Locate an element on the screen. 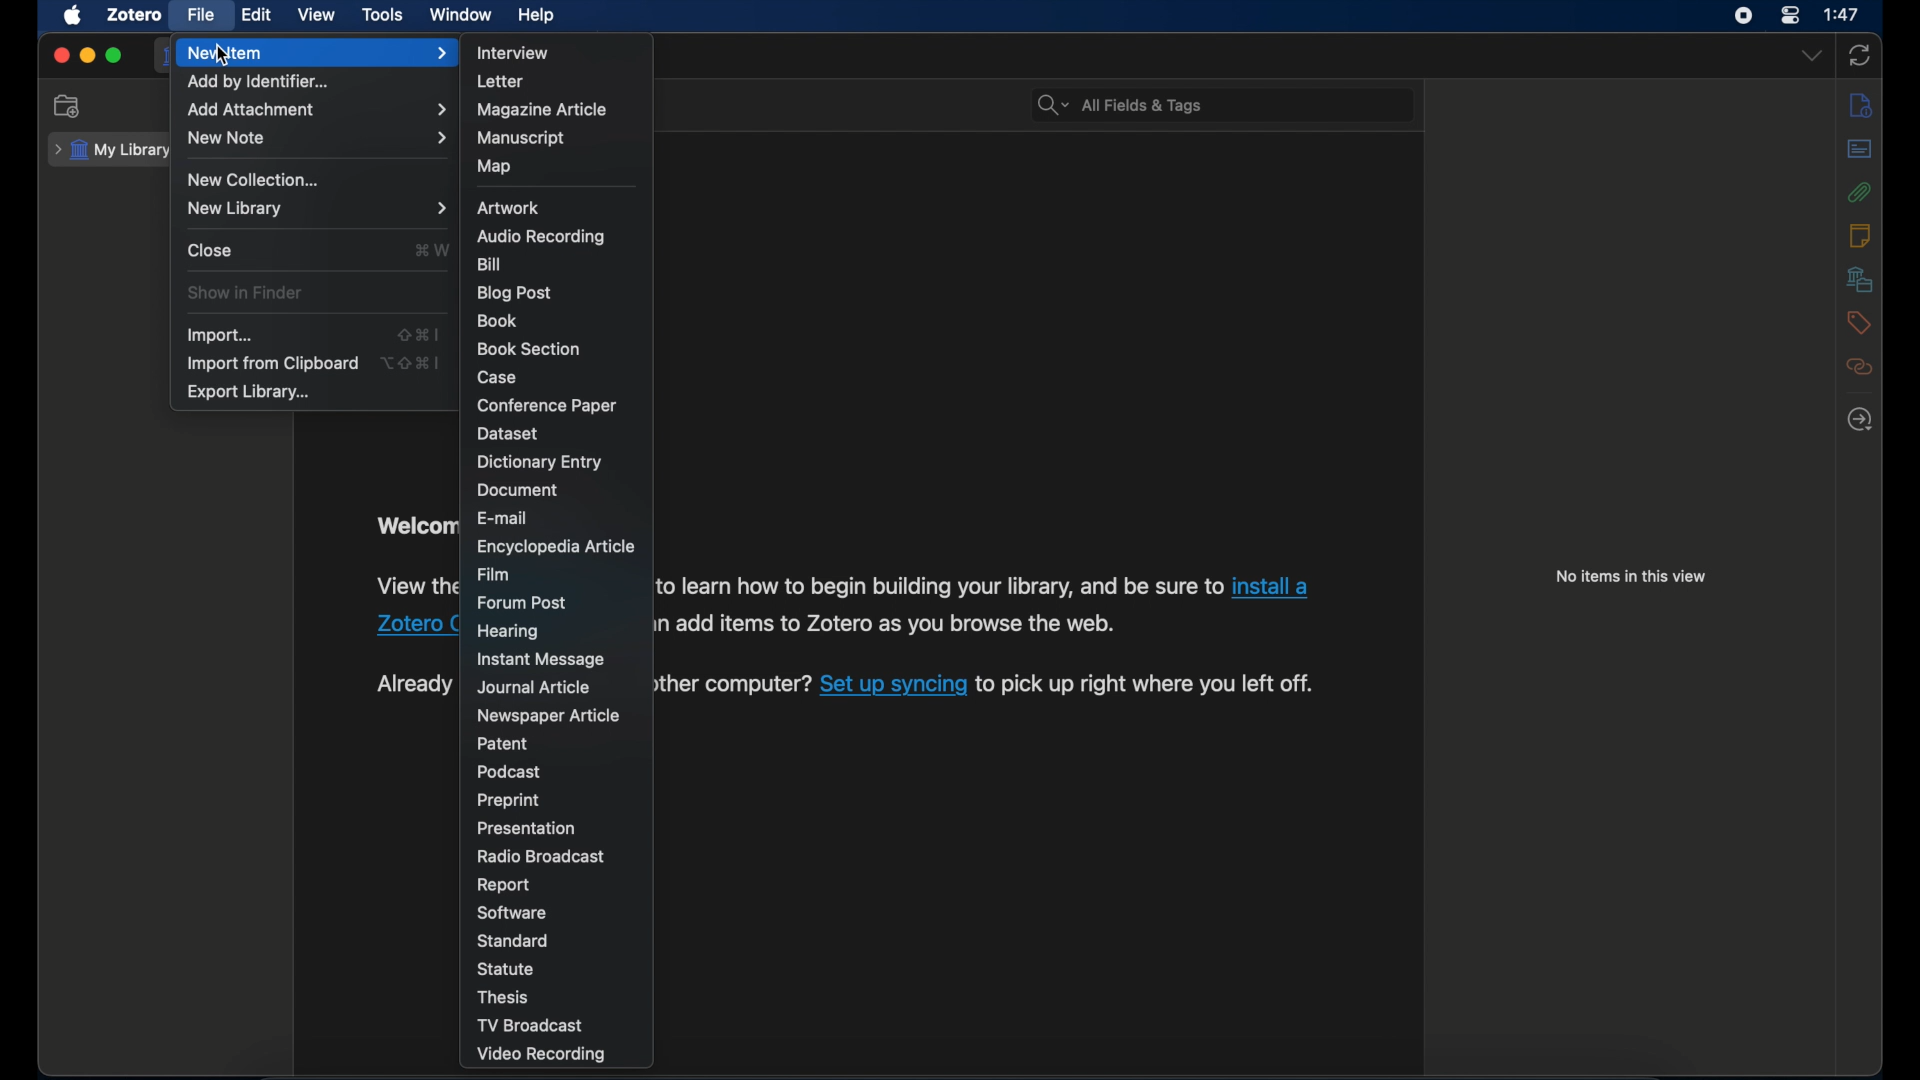  patent is located at coordinates (503, 742).